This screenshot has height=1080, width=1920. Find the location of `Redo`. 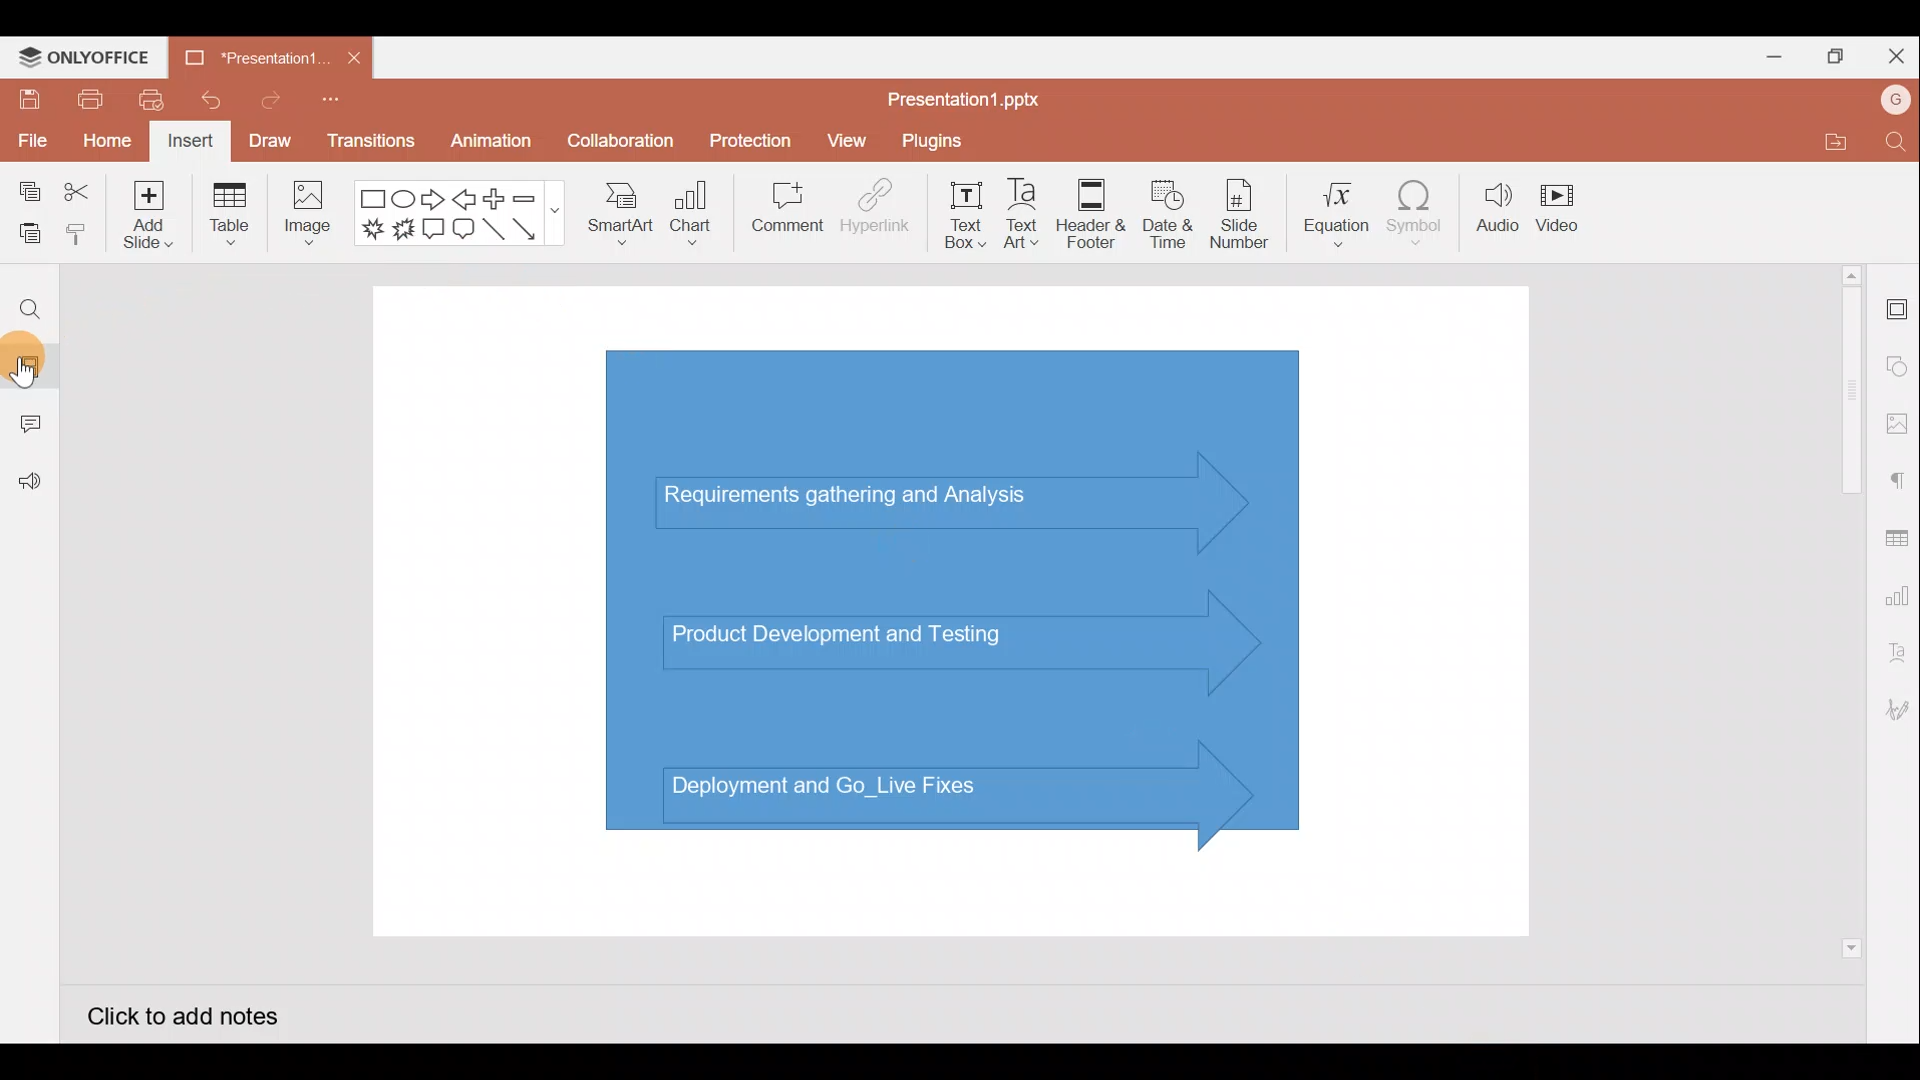

Redo is located at coordinates (265, 105).